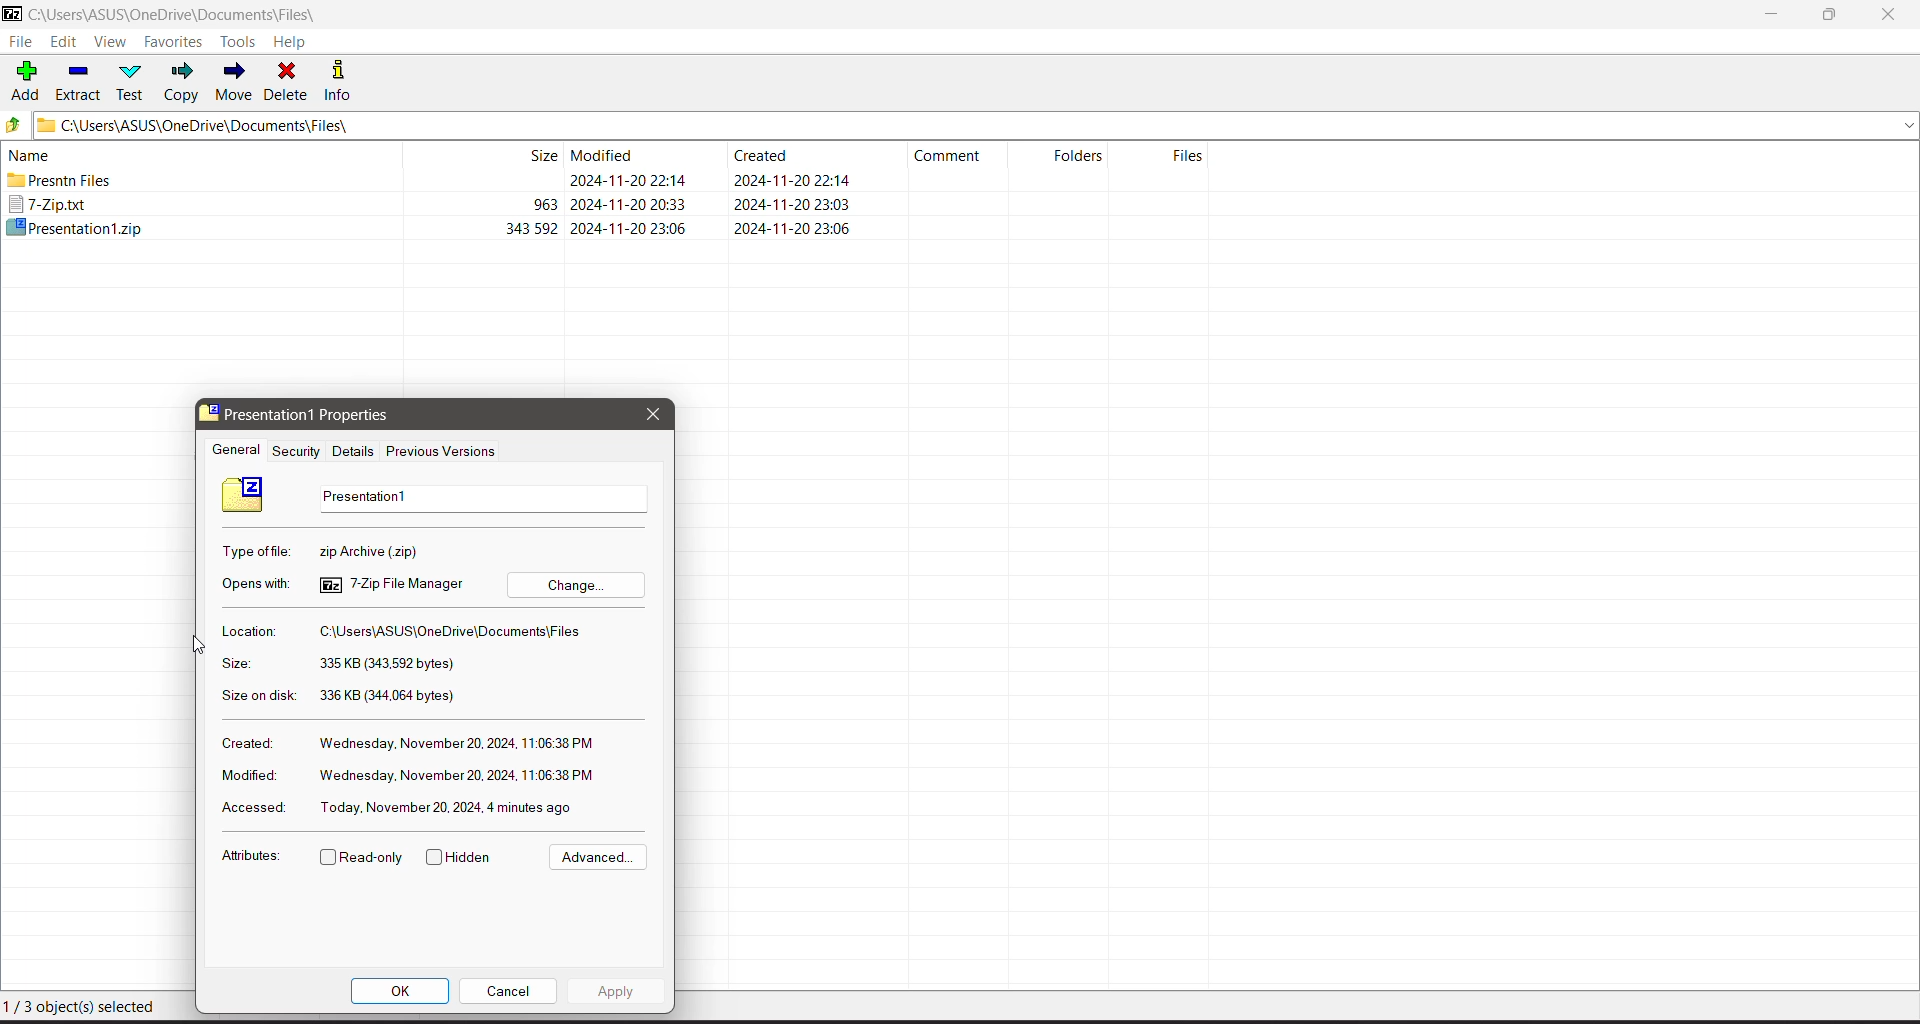 The width and height of the screenshot is (1920, 1024). I want to click on Advanced, so click(595, 858).